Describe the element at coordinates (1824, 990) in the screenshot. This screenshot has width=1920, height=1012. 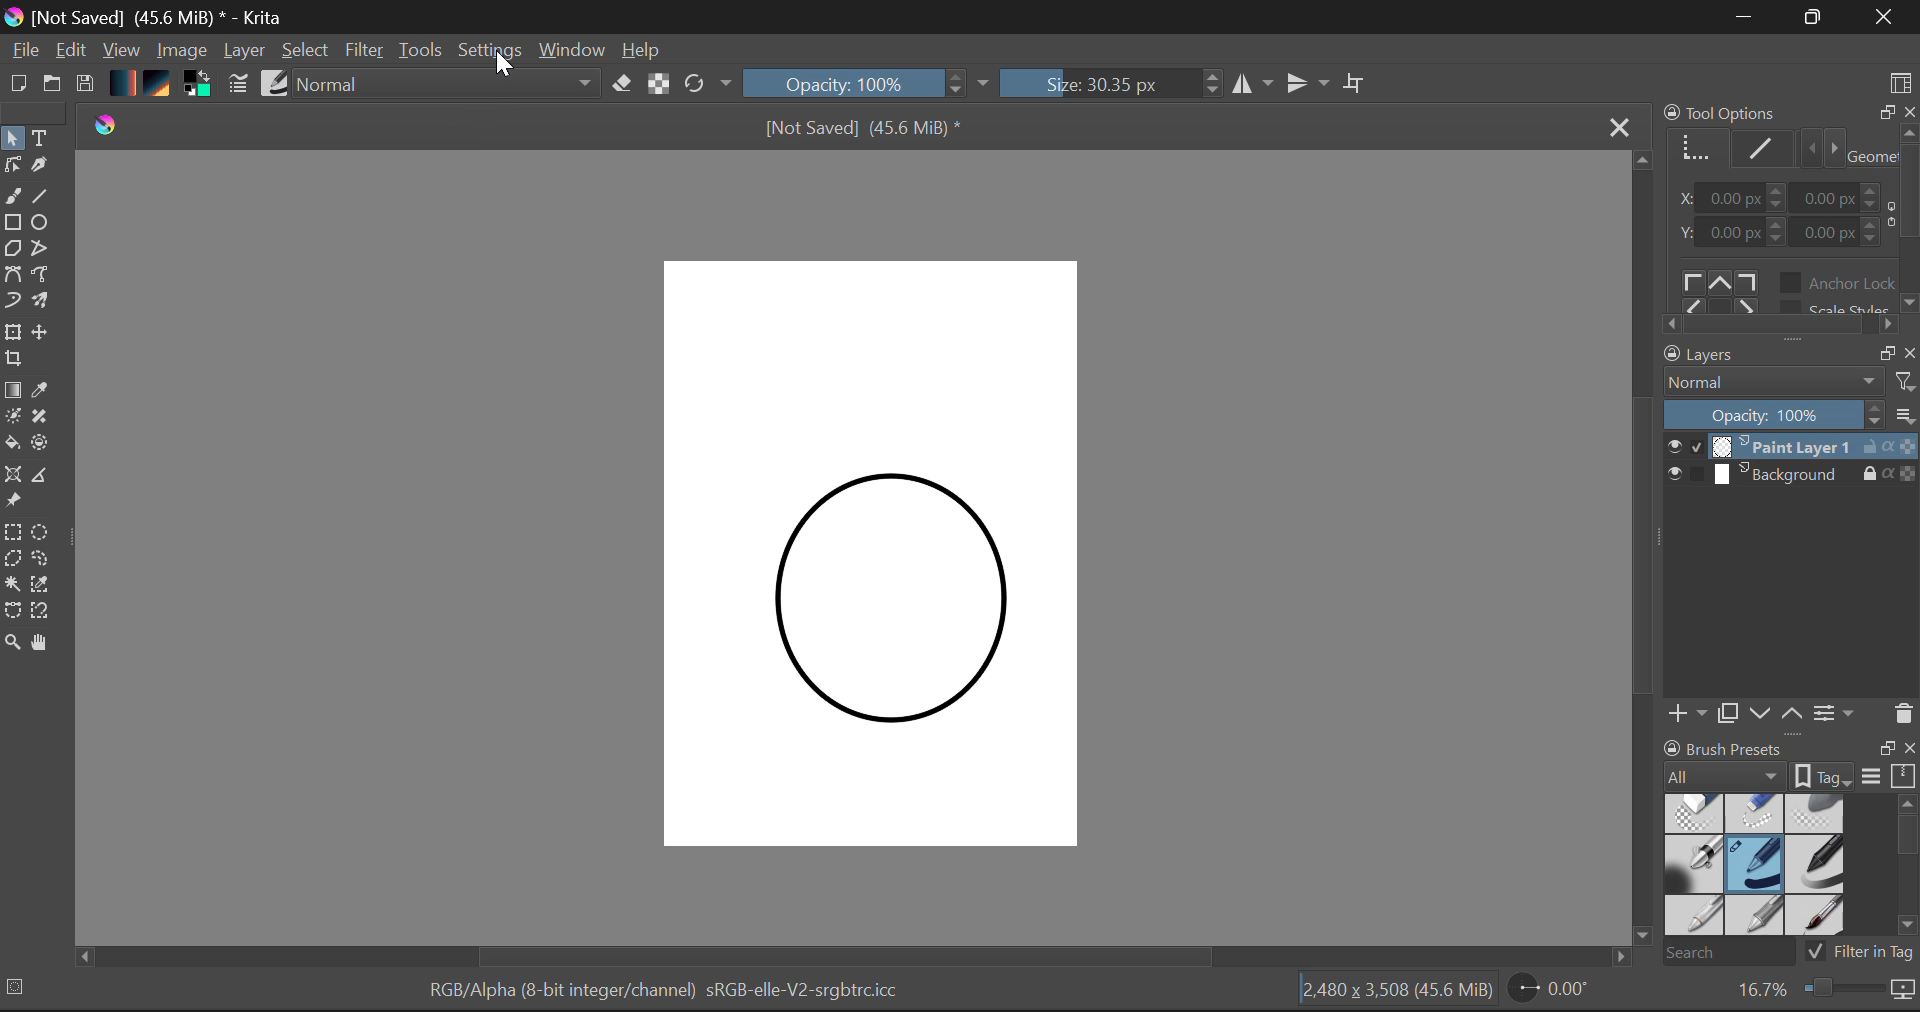
I see `Zoom` at that location.